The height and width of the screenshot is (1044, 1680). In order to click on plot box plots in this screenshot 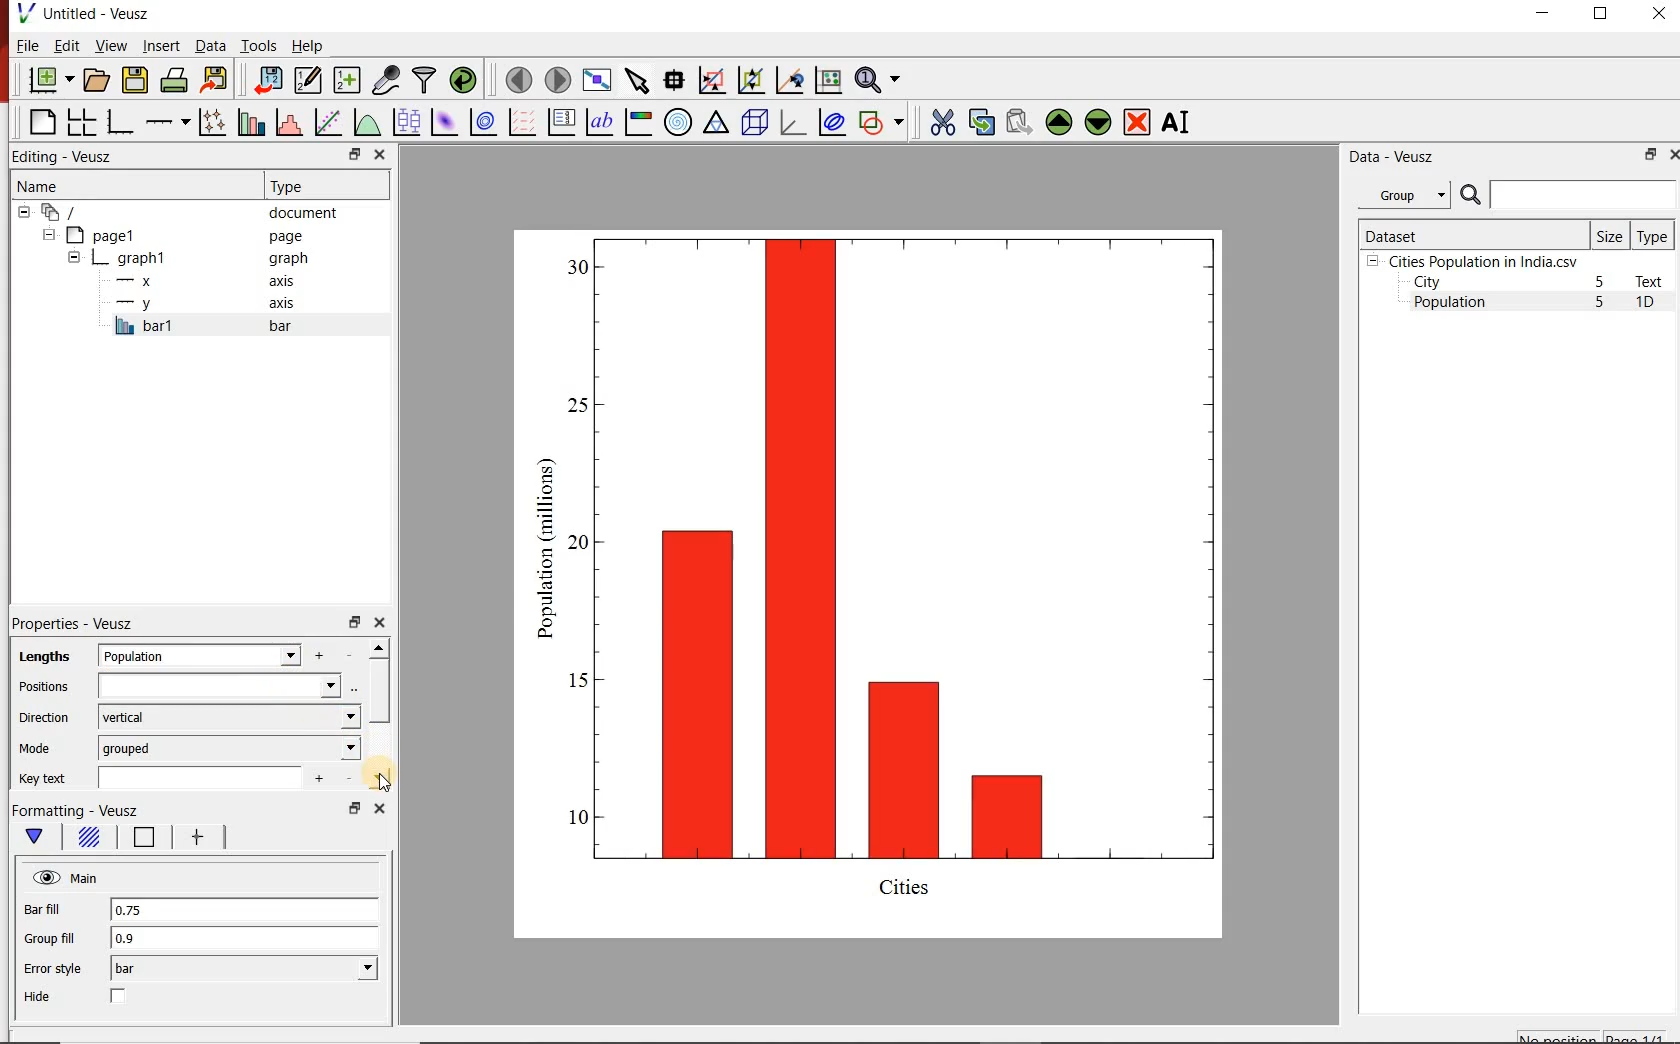, I will do `click(405, 121)`.